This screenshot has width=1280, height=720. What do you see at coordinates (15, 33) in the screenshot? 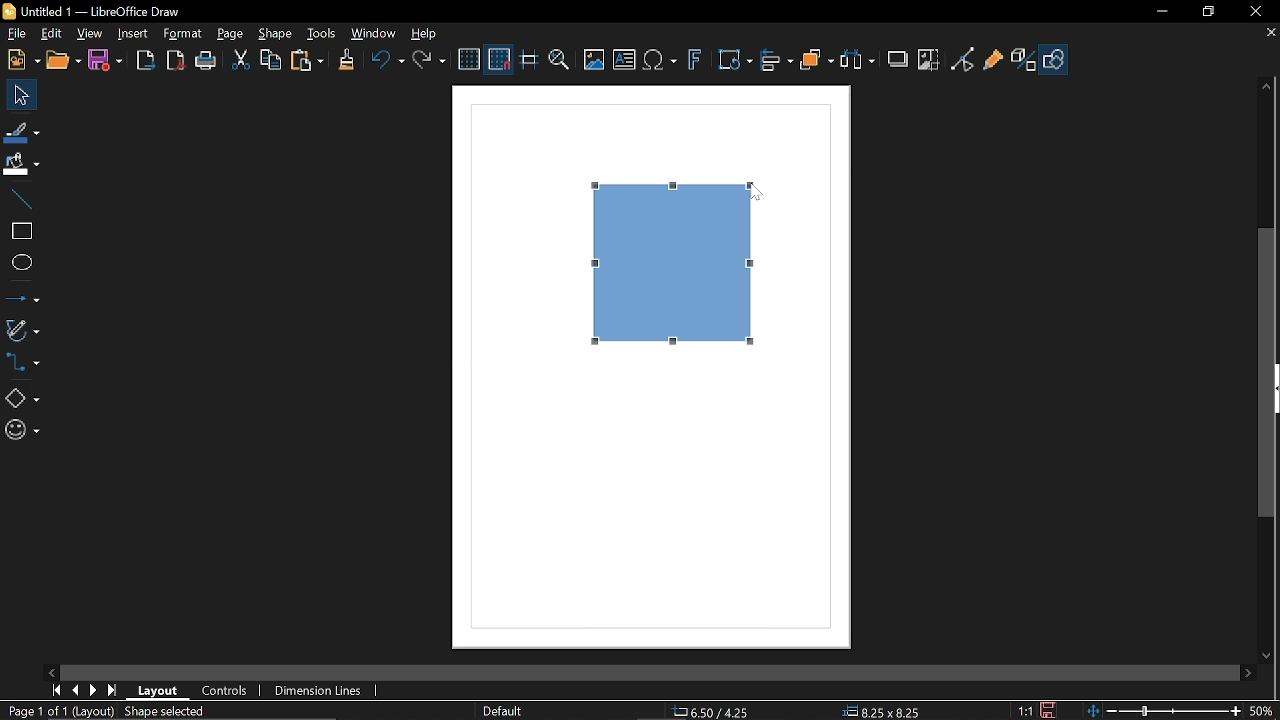
I see `File` at bounding box center [15, 33].